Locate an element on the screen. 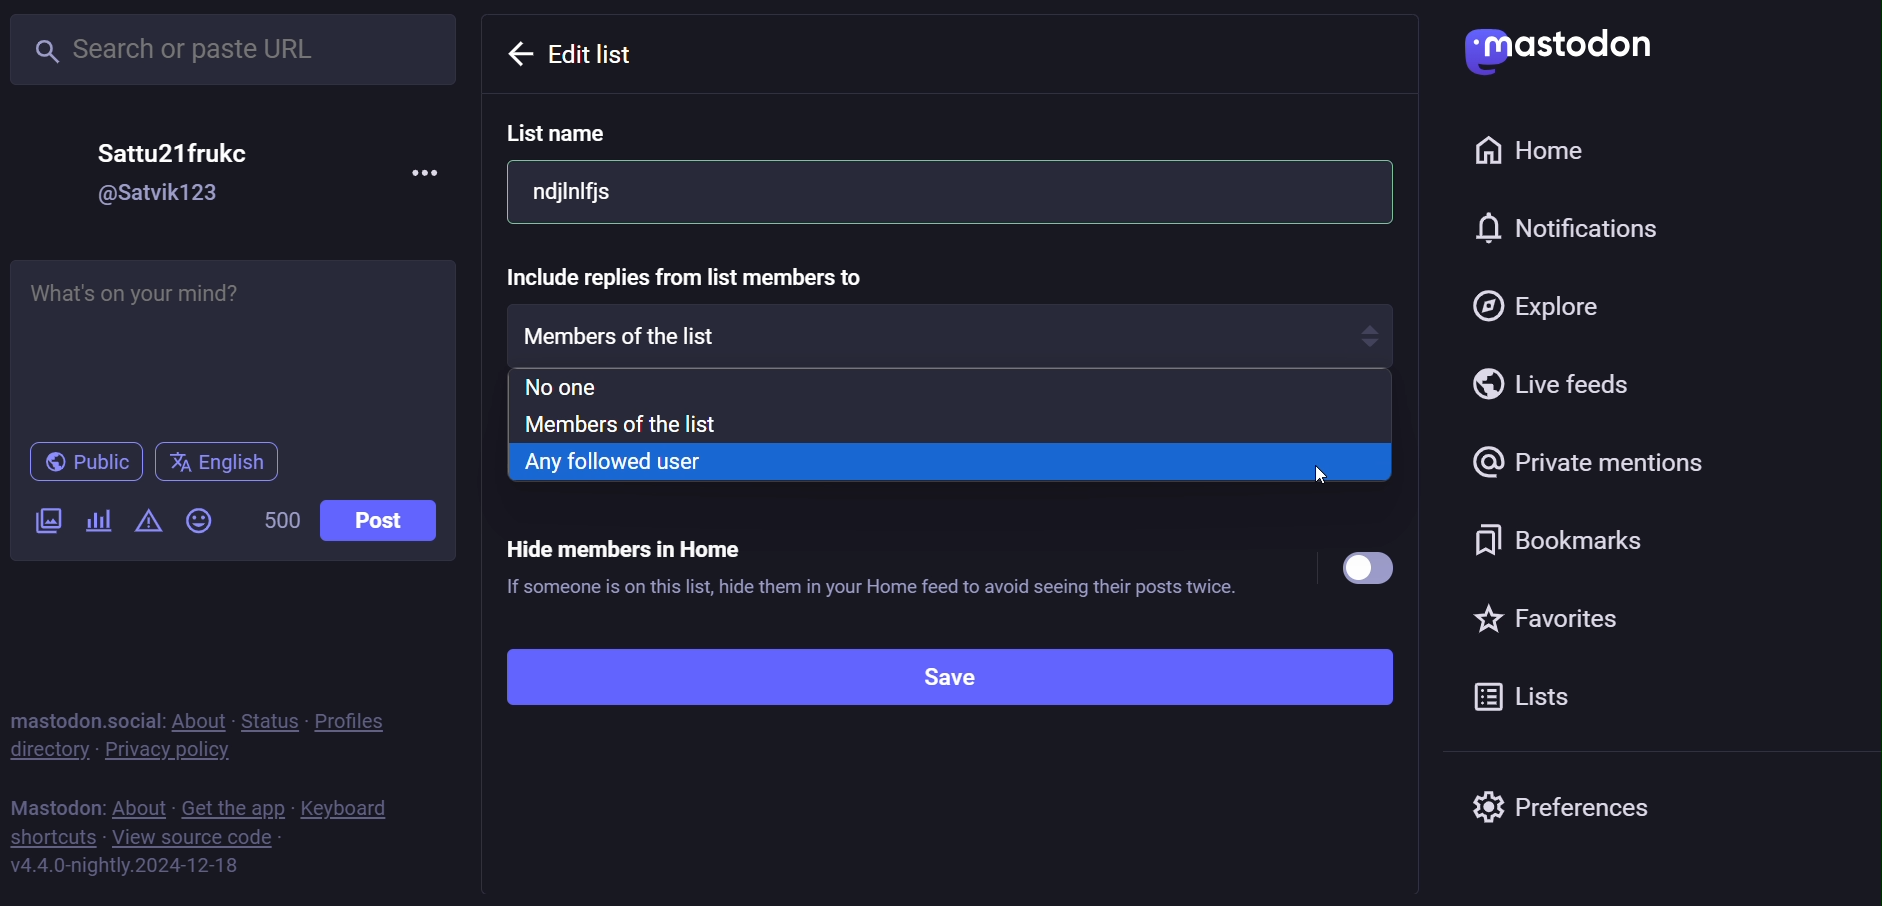  explore is located at coordinates (1534, 305).